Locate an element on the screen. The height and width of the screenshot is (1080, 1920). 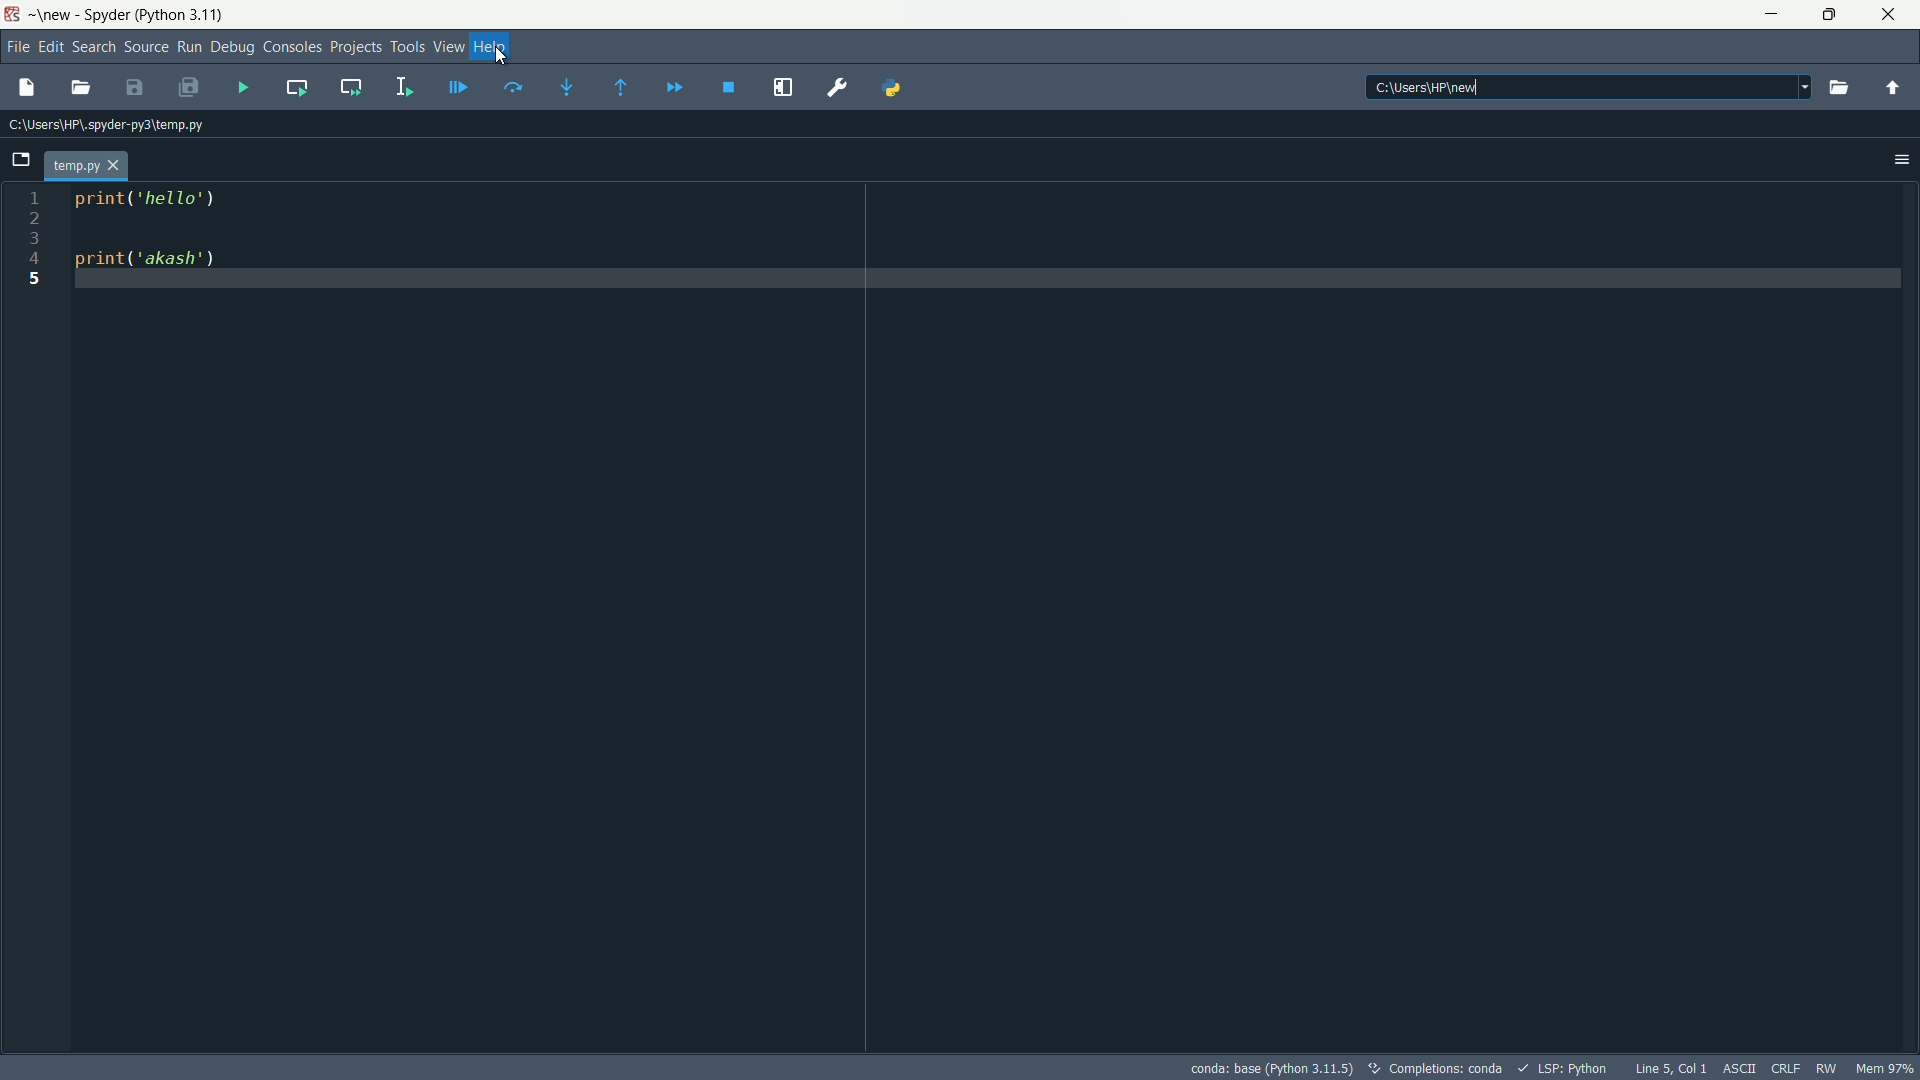
edit menu is located at coordinates (51, 46).